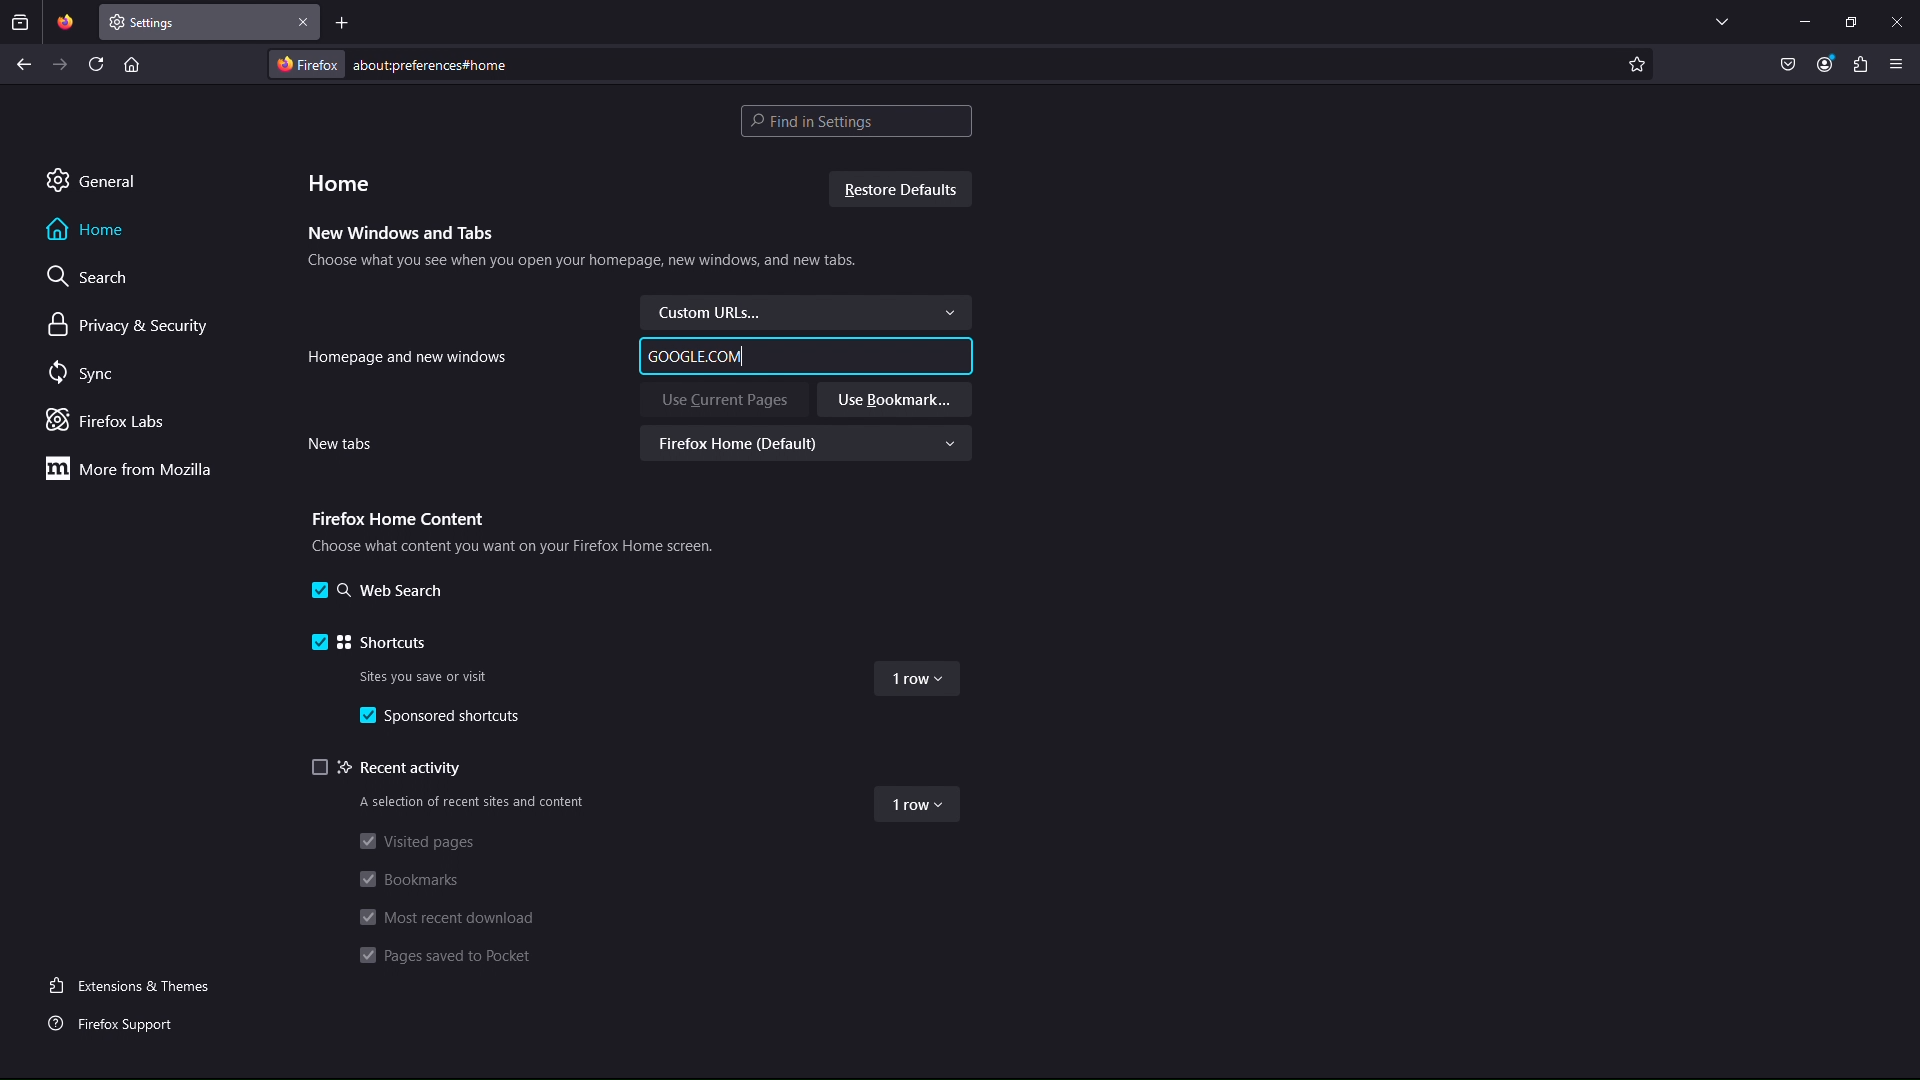 The width and height of the screenshot is (1920, 1080). Describe the element at coordinates (812, 444) in the screenshot. I see `Firefox Home` at that location.